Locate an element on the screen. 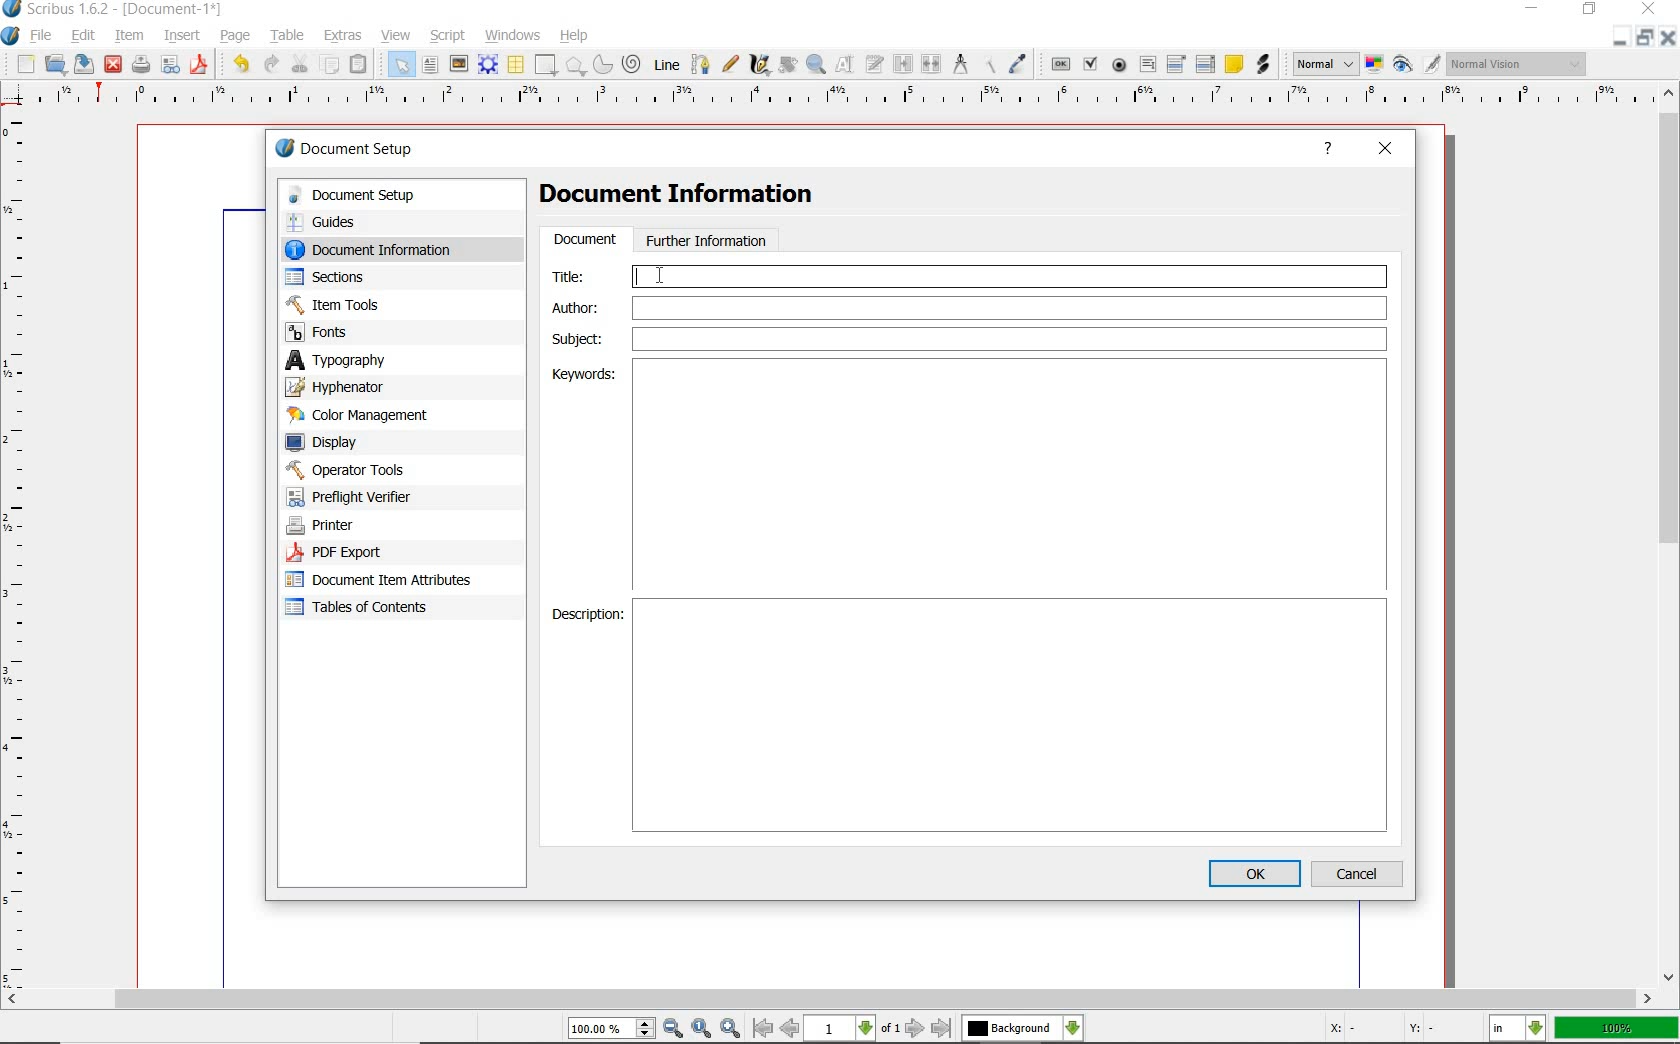 The height and width of the screenshot is (1044, 1680). shape is located at coordinates (546, 64).